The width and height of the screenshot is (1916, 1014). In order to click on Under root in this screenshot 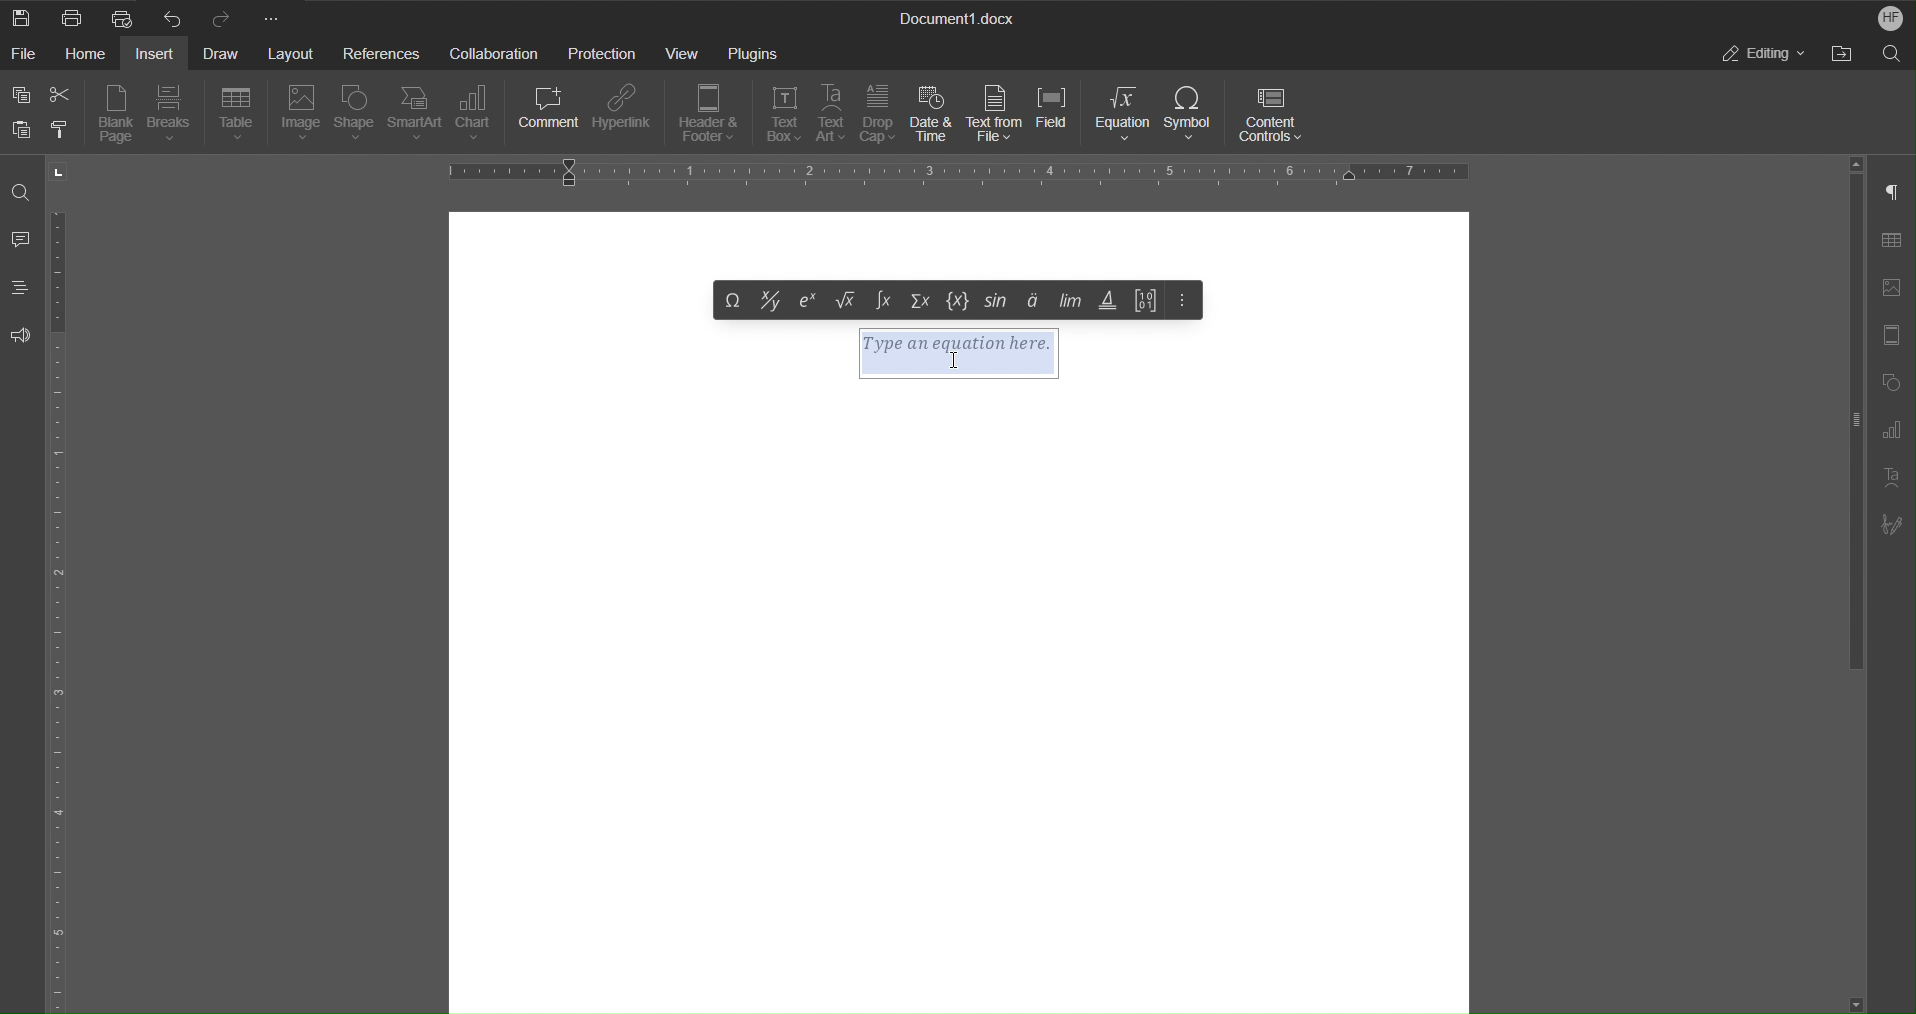, I will do `click(844, 299)`.